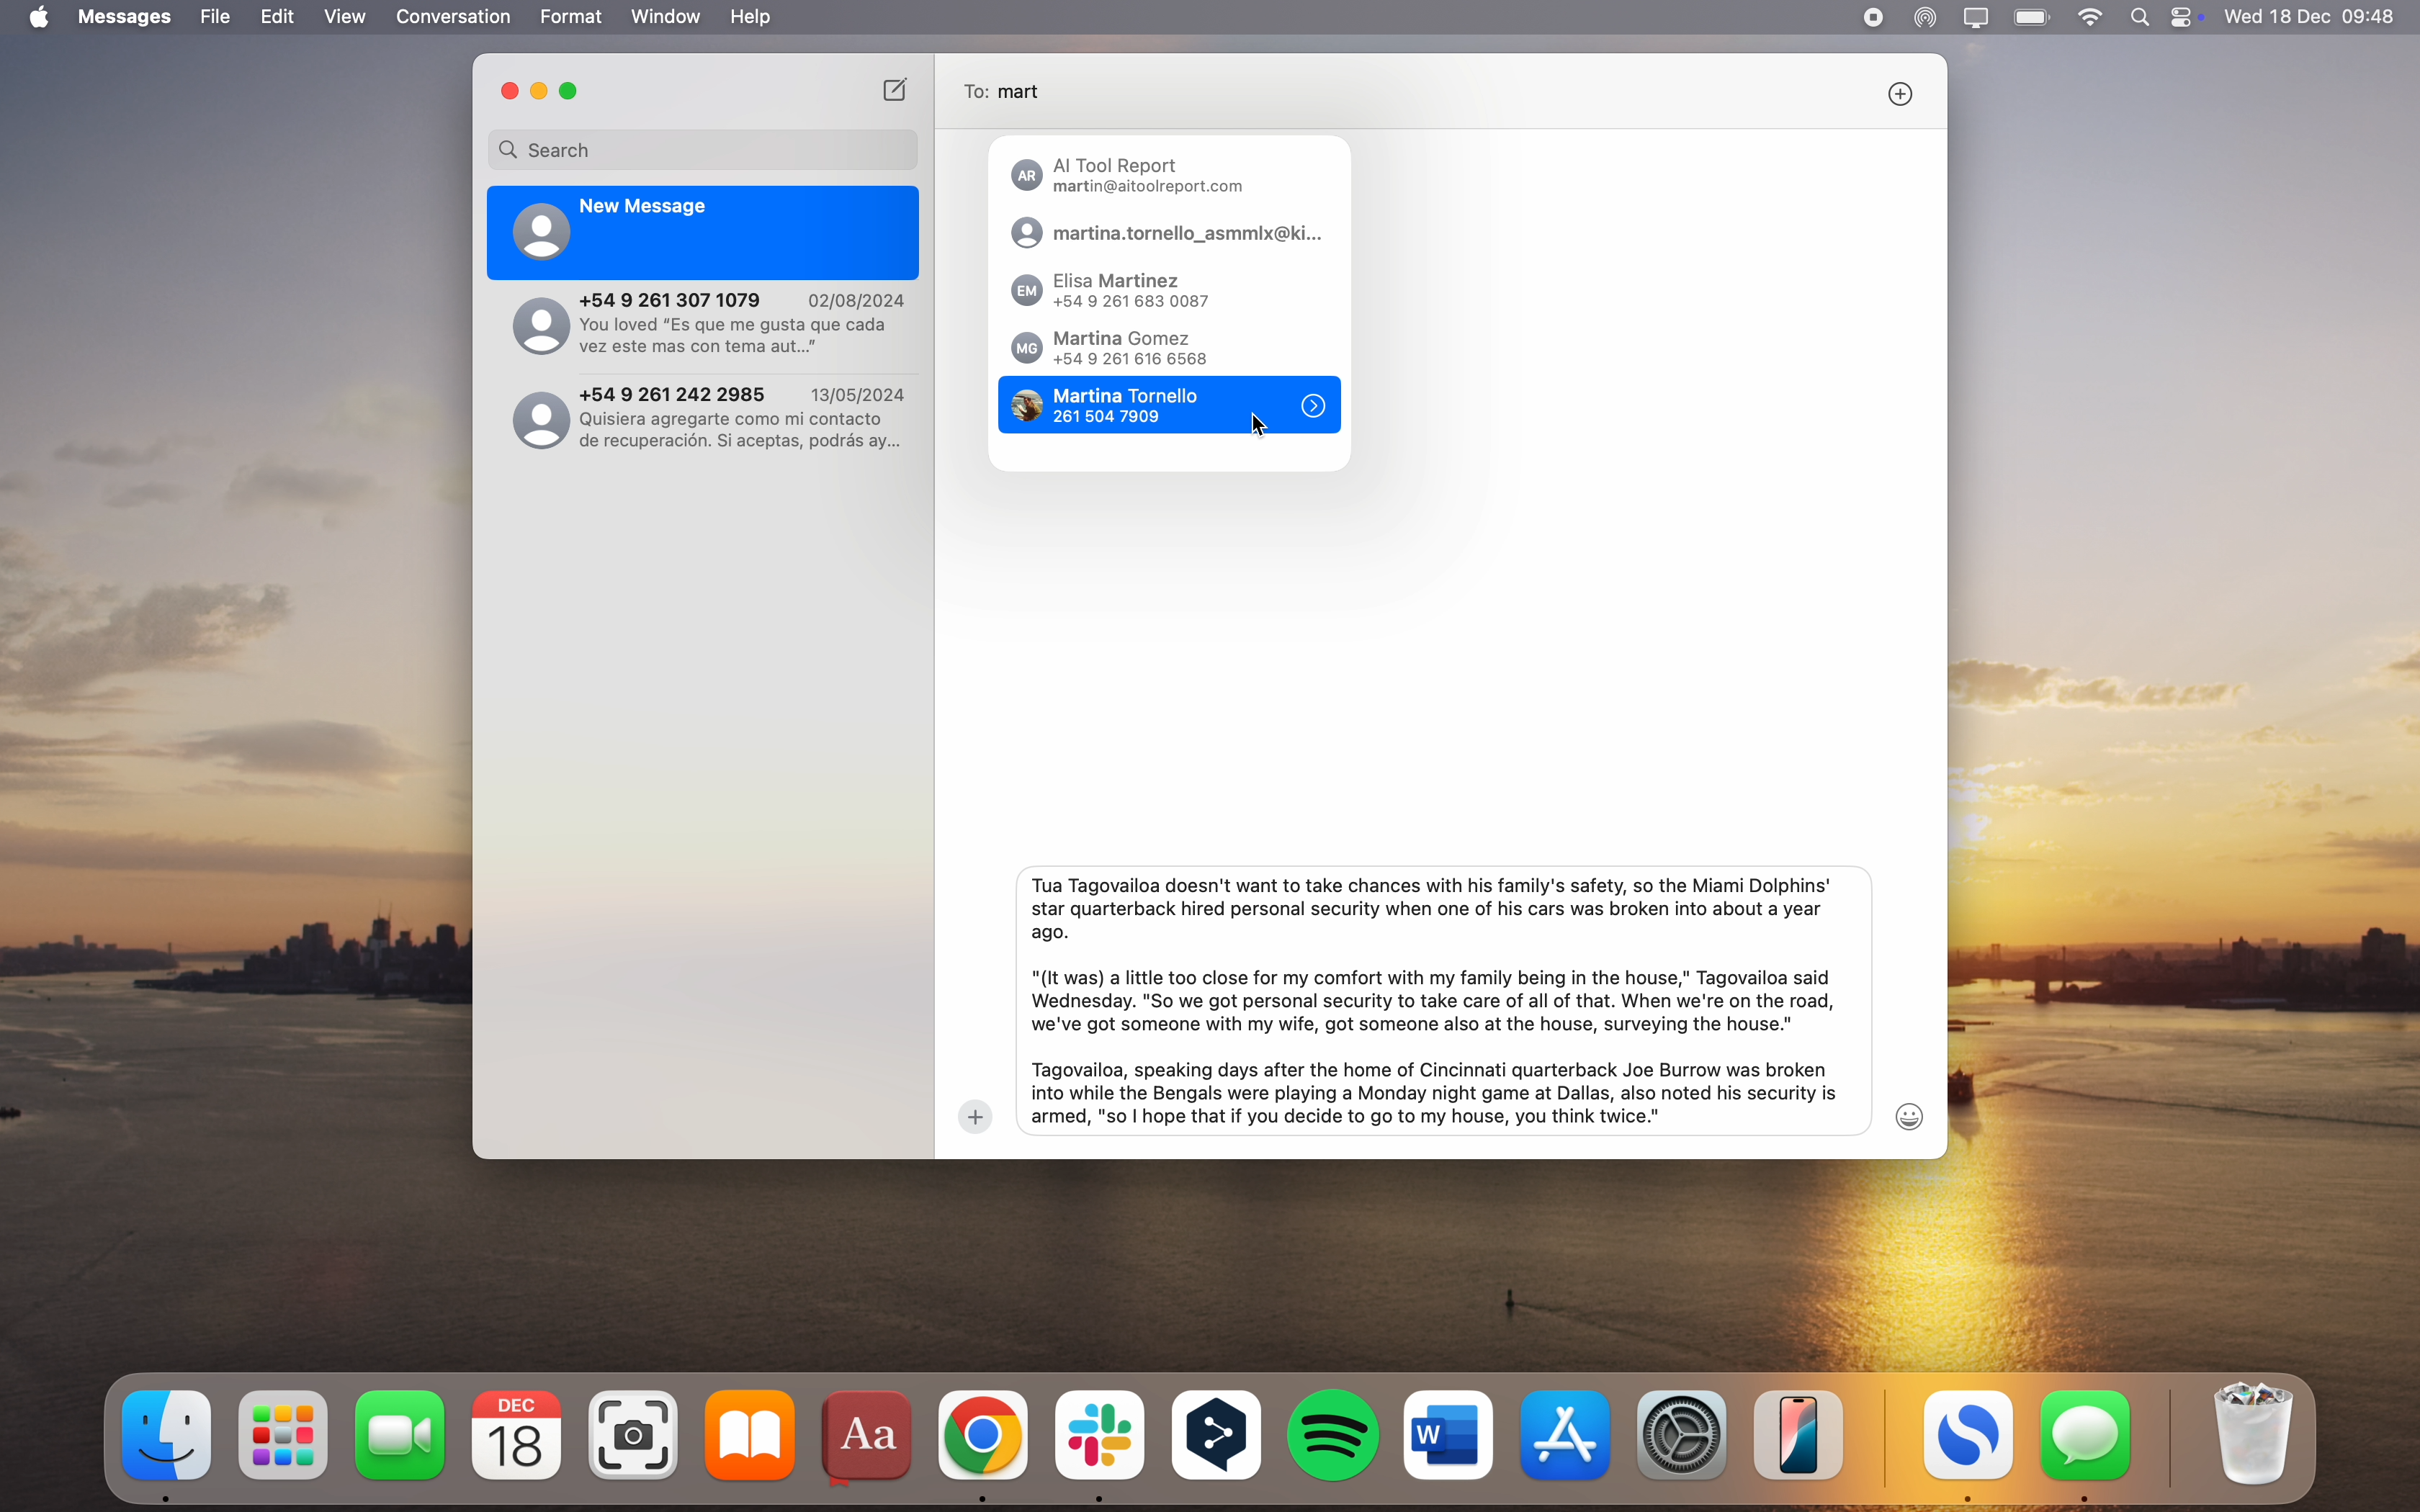 This screenshot has width=2420, height=1512. Describe the element at coordinates (1449, 1434) in the screenshot. I see `Word` at that location.